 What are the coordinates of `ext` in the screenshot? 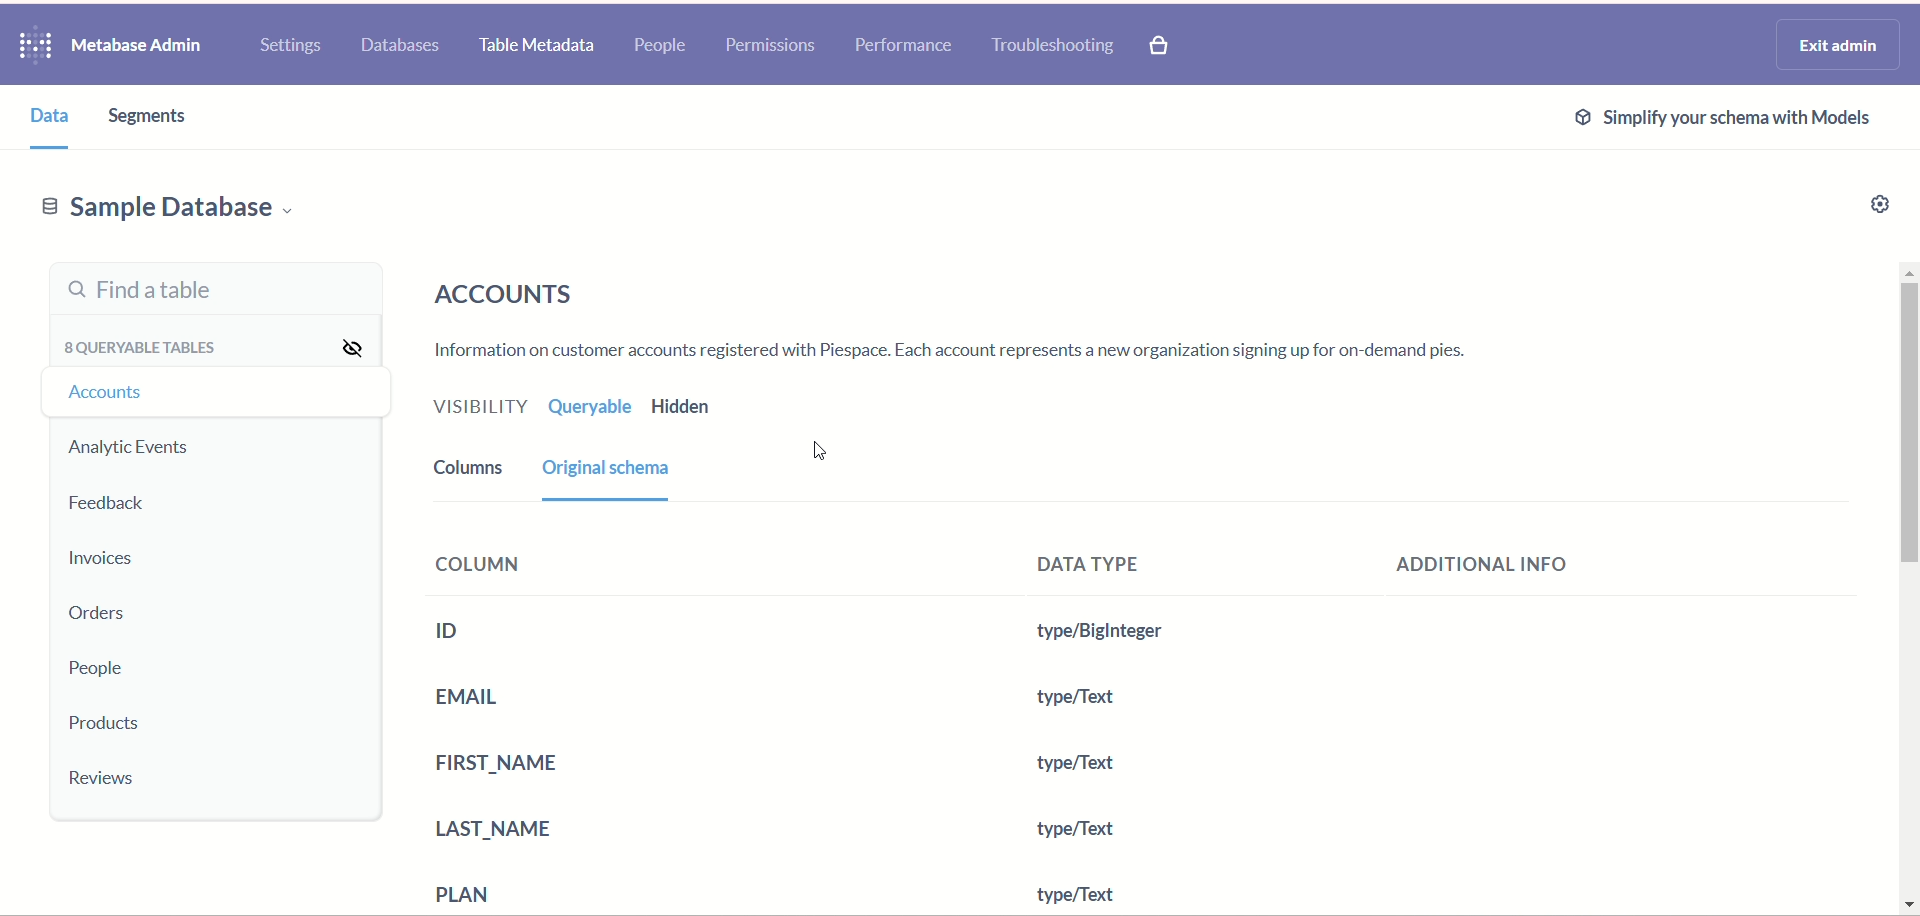 It's located at (1723, 116).